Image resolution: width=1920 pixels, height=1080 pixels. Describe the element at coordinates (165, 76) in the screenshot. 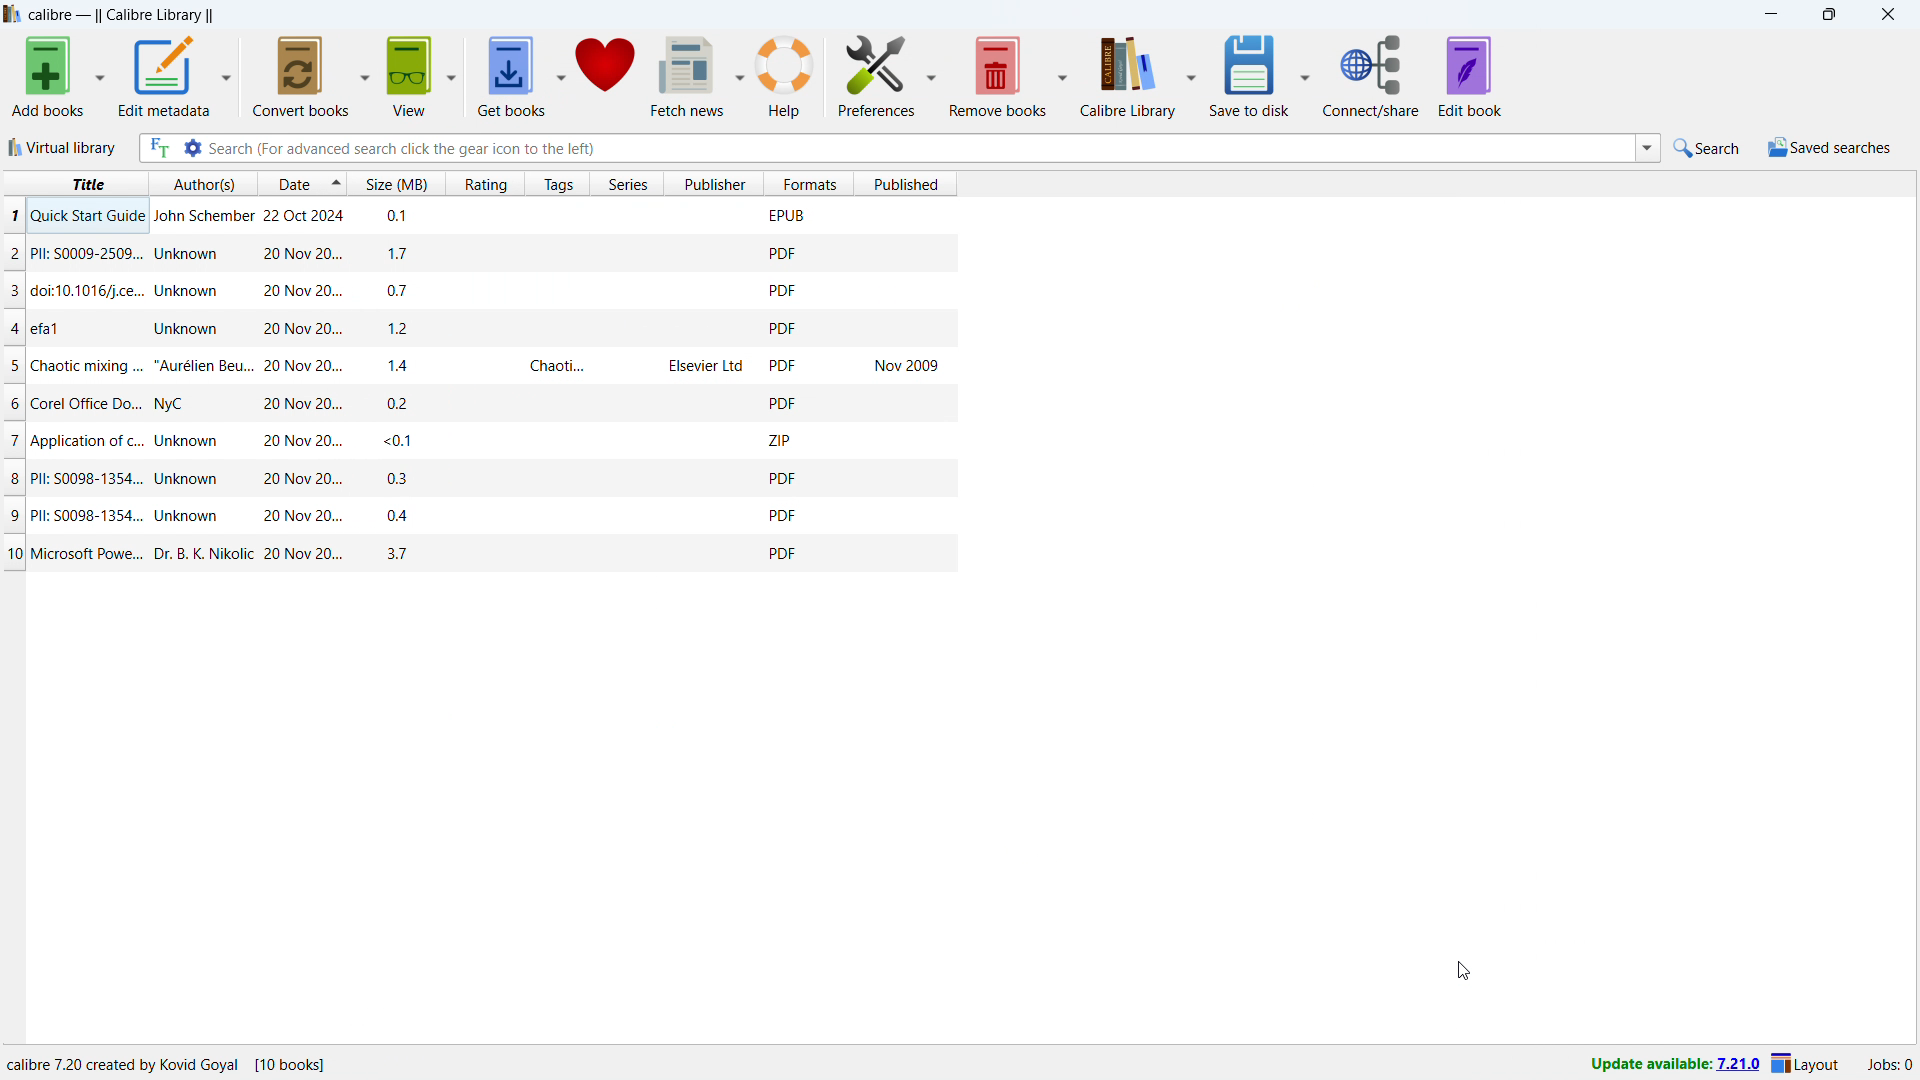

I see `edit metadata` at that location.